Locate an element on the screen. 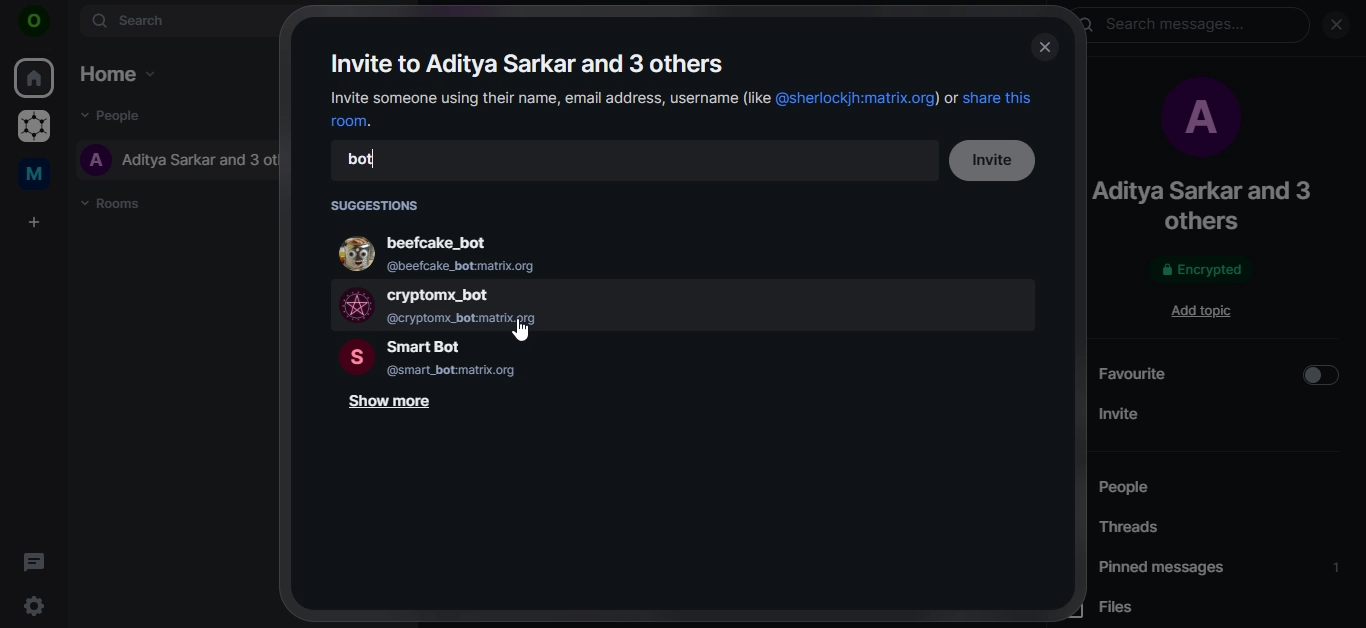 Image resolution: width=1366 pixels, height=628 pixels. invite is located at coordinates (1219, 412).